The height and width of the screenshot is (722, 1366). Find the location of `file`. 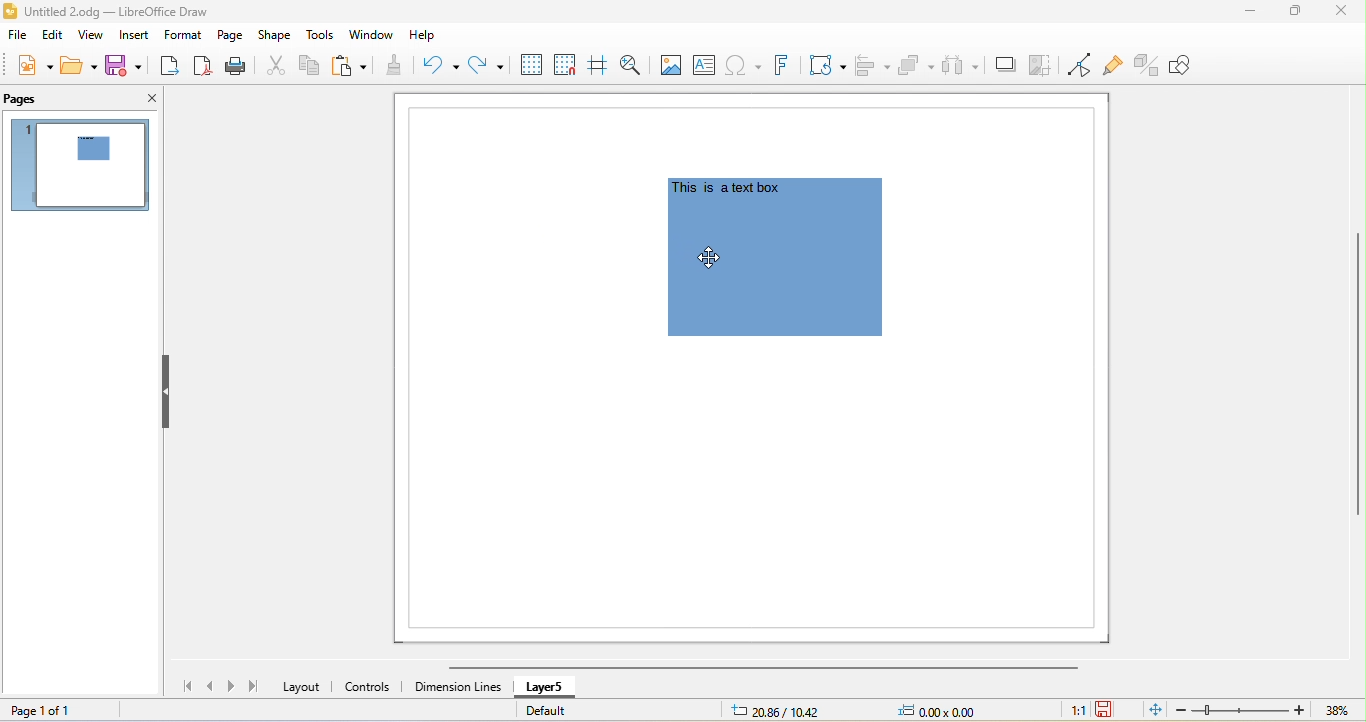

file is located at coordinates (18, 36).